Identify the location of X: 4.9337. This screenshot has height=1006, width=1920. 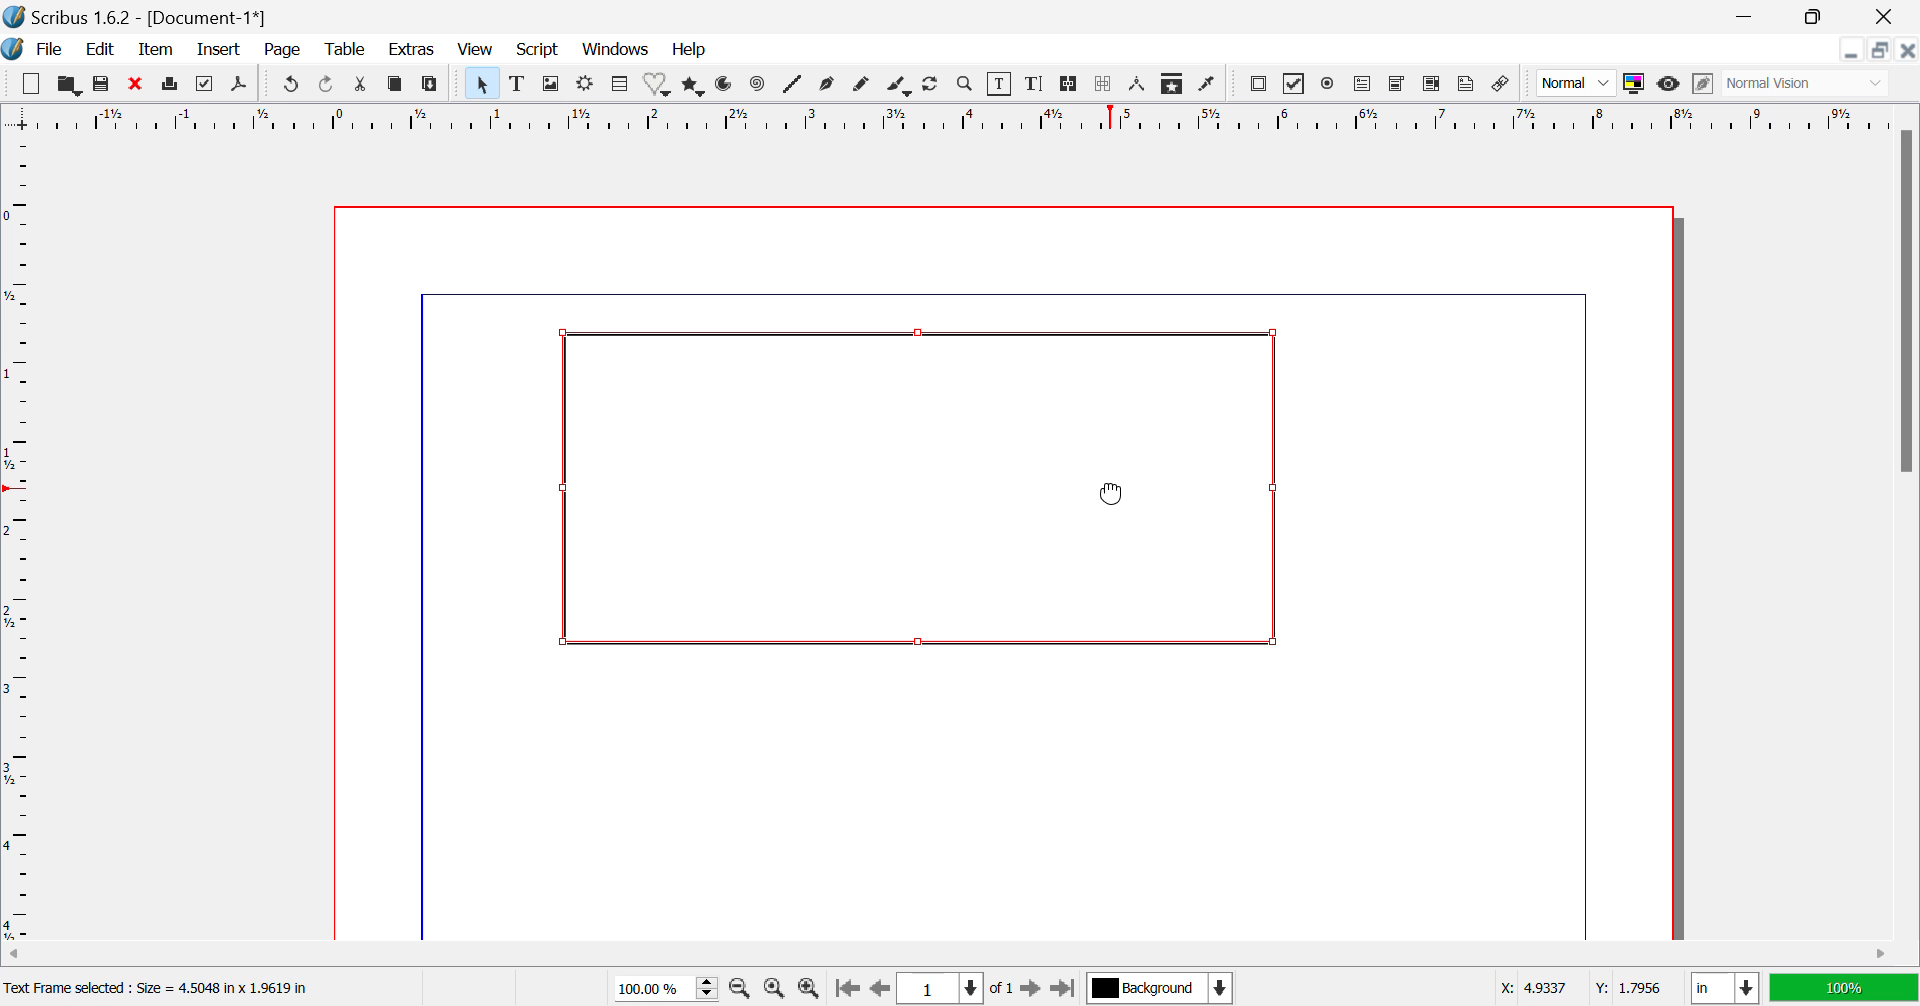
(1532, 985).